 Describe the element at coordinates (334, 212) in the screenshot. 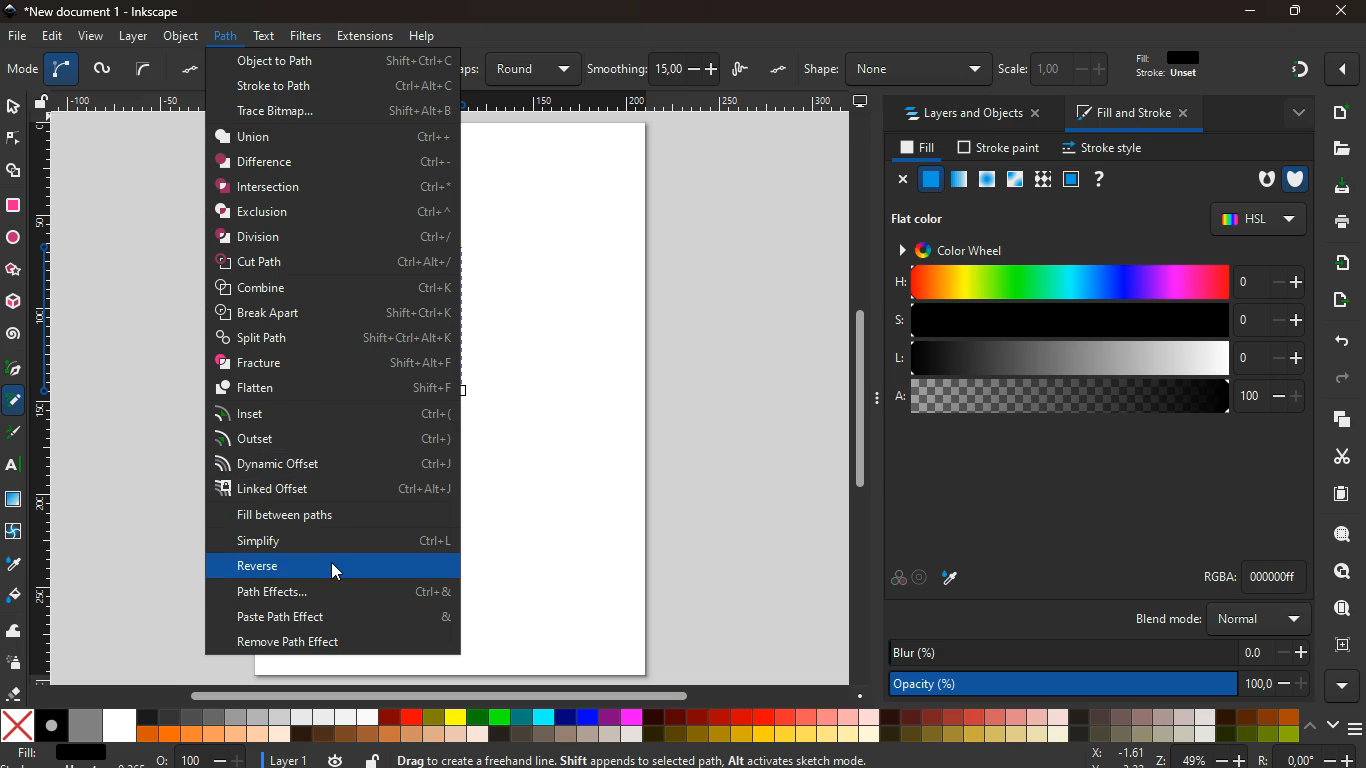

I see `exclusion` at that location.